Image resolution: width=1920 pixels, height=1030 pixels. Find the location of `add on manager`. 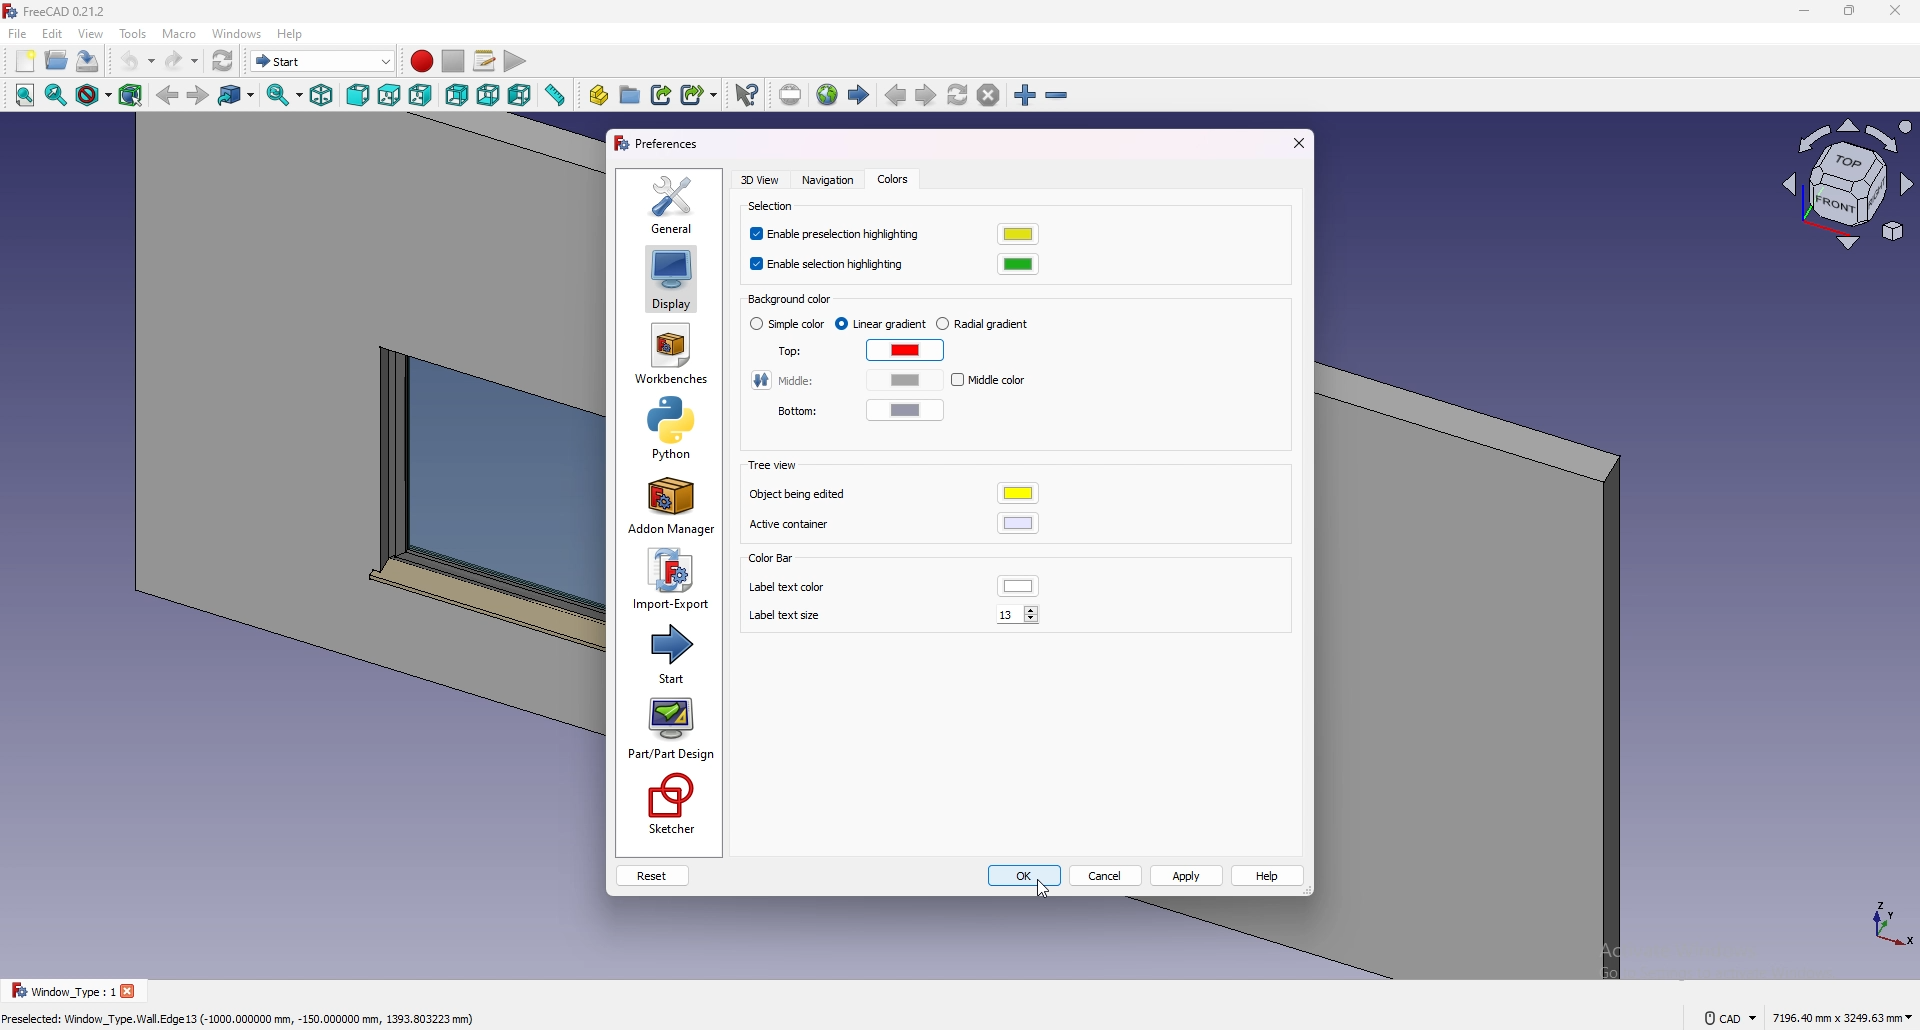

add on manager is located at coordinates (671, 506).